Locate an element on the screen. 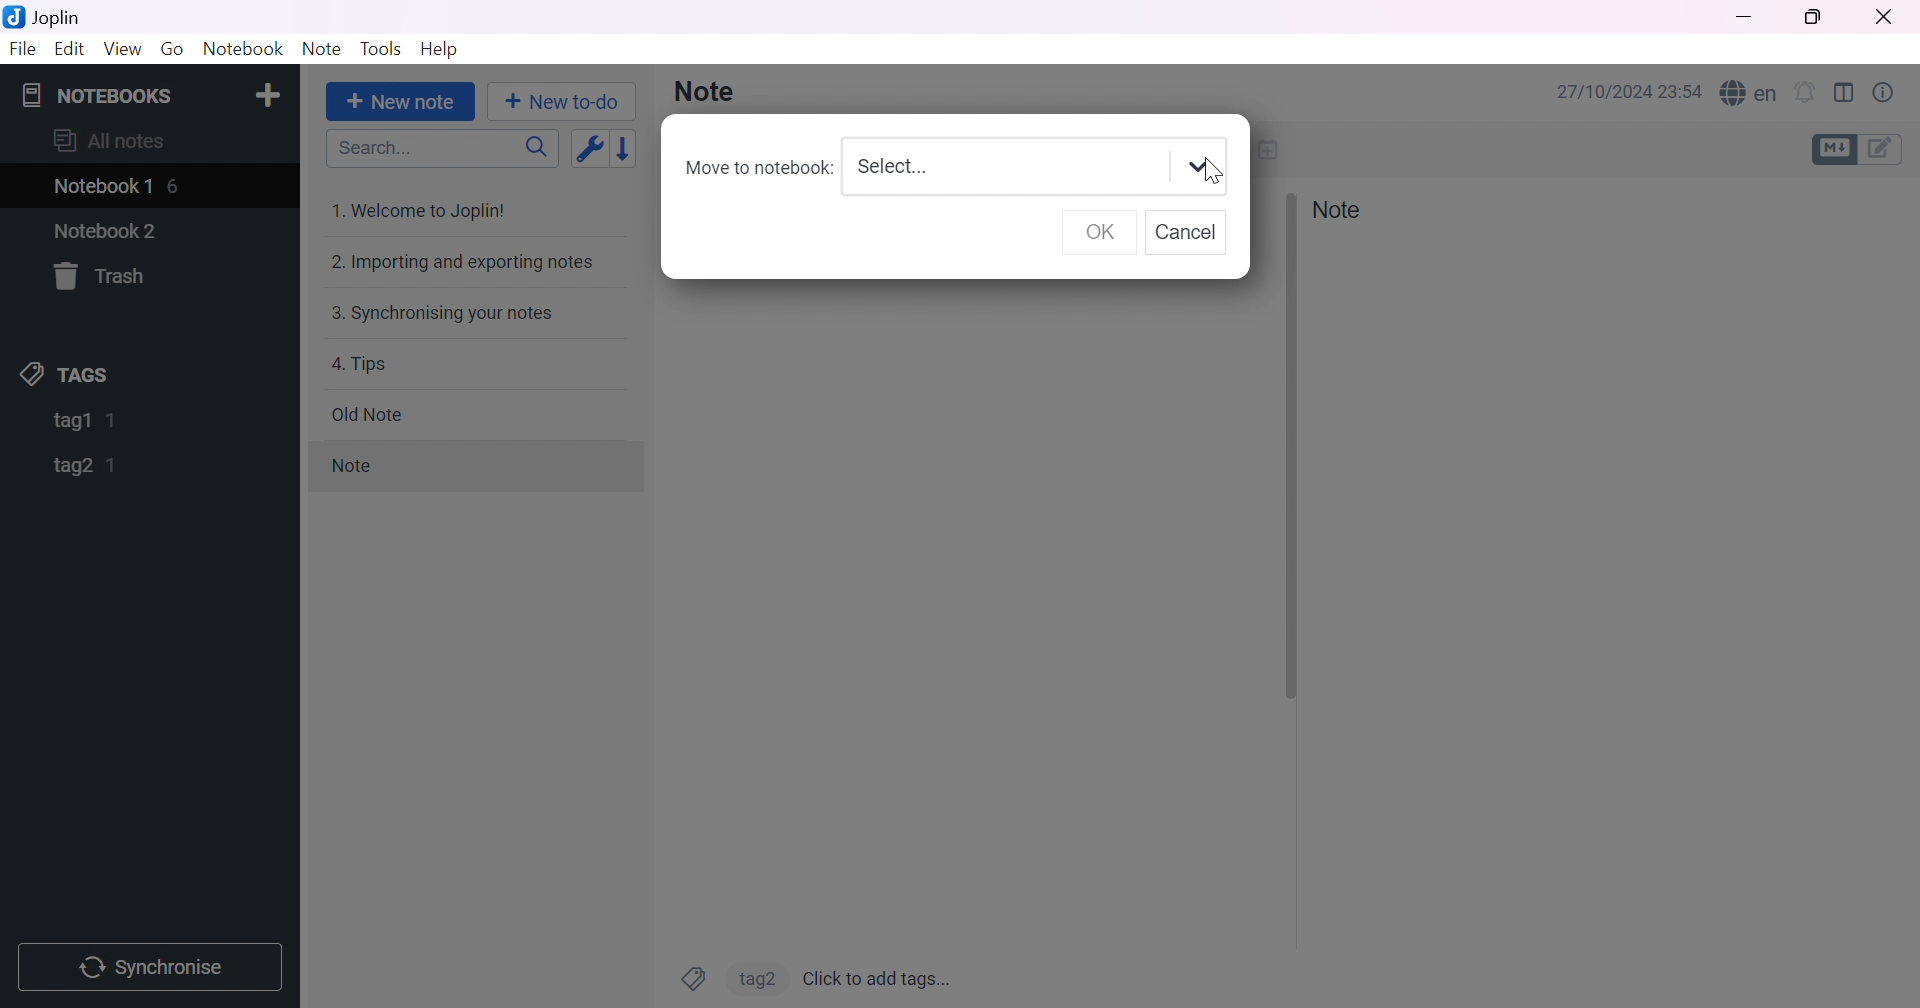 The width and height of the screenshot is (1920, 1008). Trash is located at coordinates (105, 276).